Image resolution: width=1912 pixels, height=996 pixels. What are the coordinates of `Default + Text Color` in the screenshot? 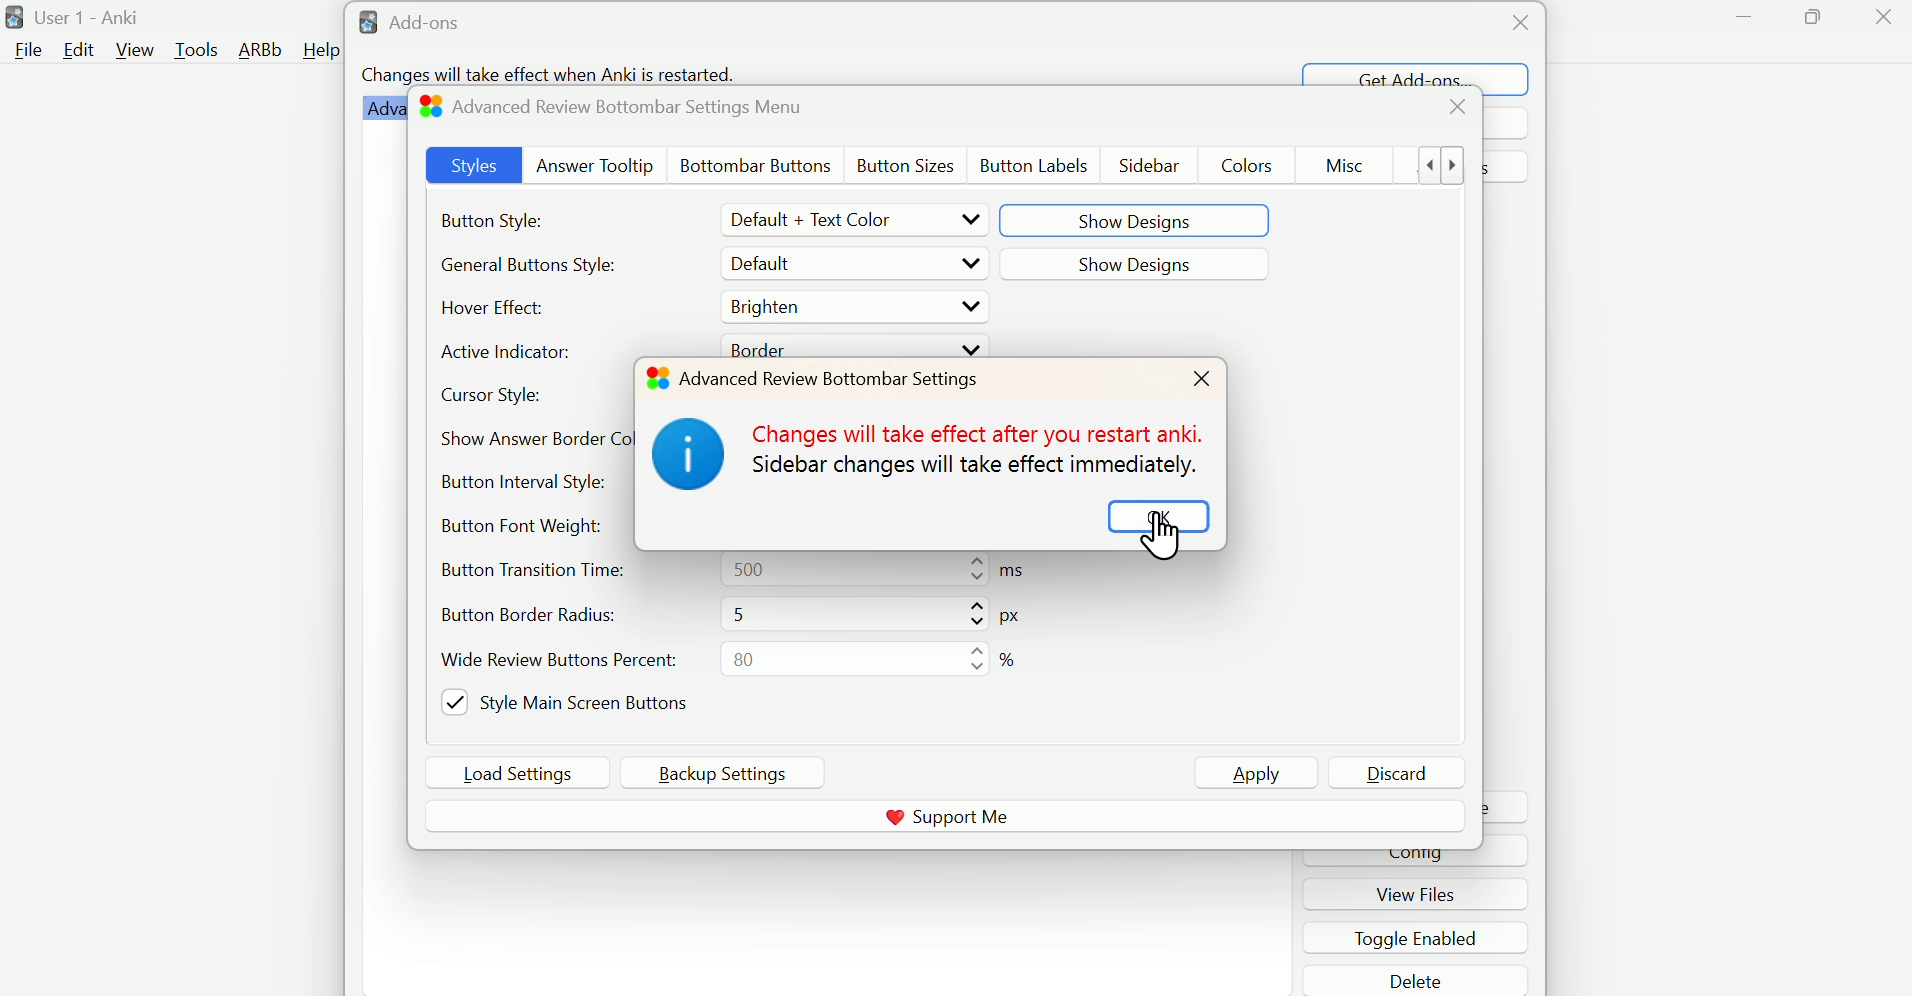 It's located at (808, 218).